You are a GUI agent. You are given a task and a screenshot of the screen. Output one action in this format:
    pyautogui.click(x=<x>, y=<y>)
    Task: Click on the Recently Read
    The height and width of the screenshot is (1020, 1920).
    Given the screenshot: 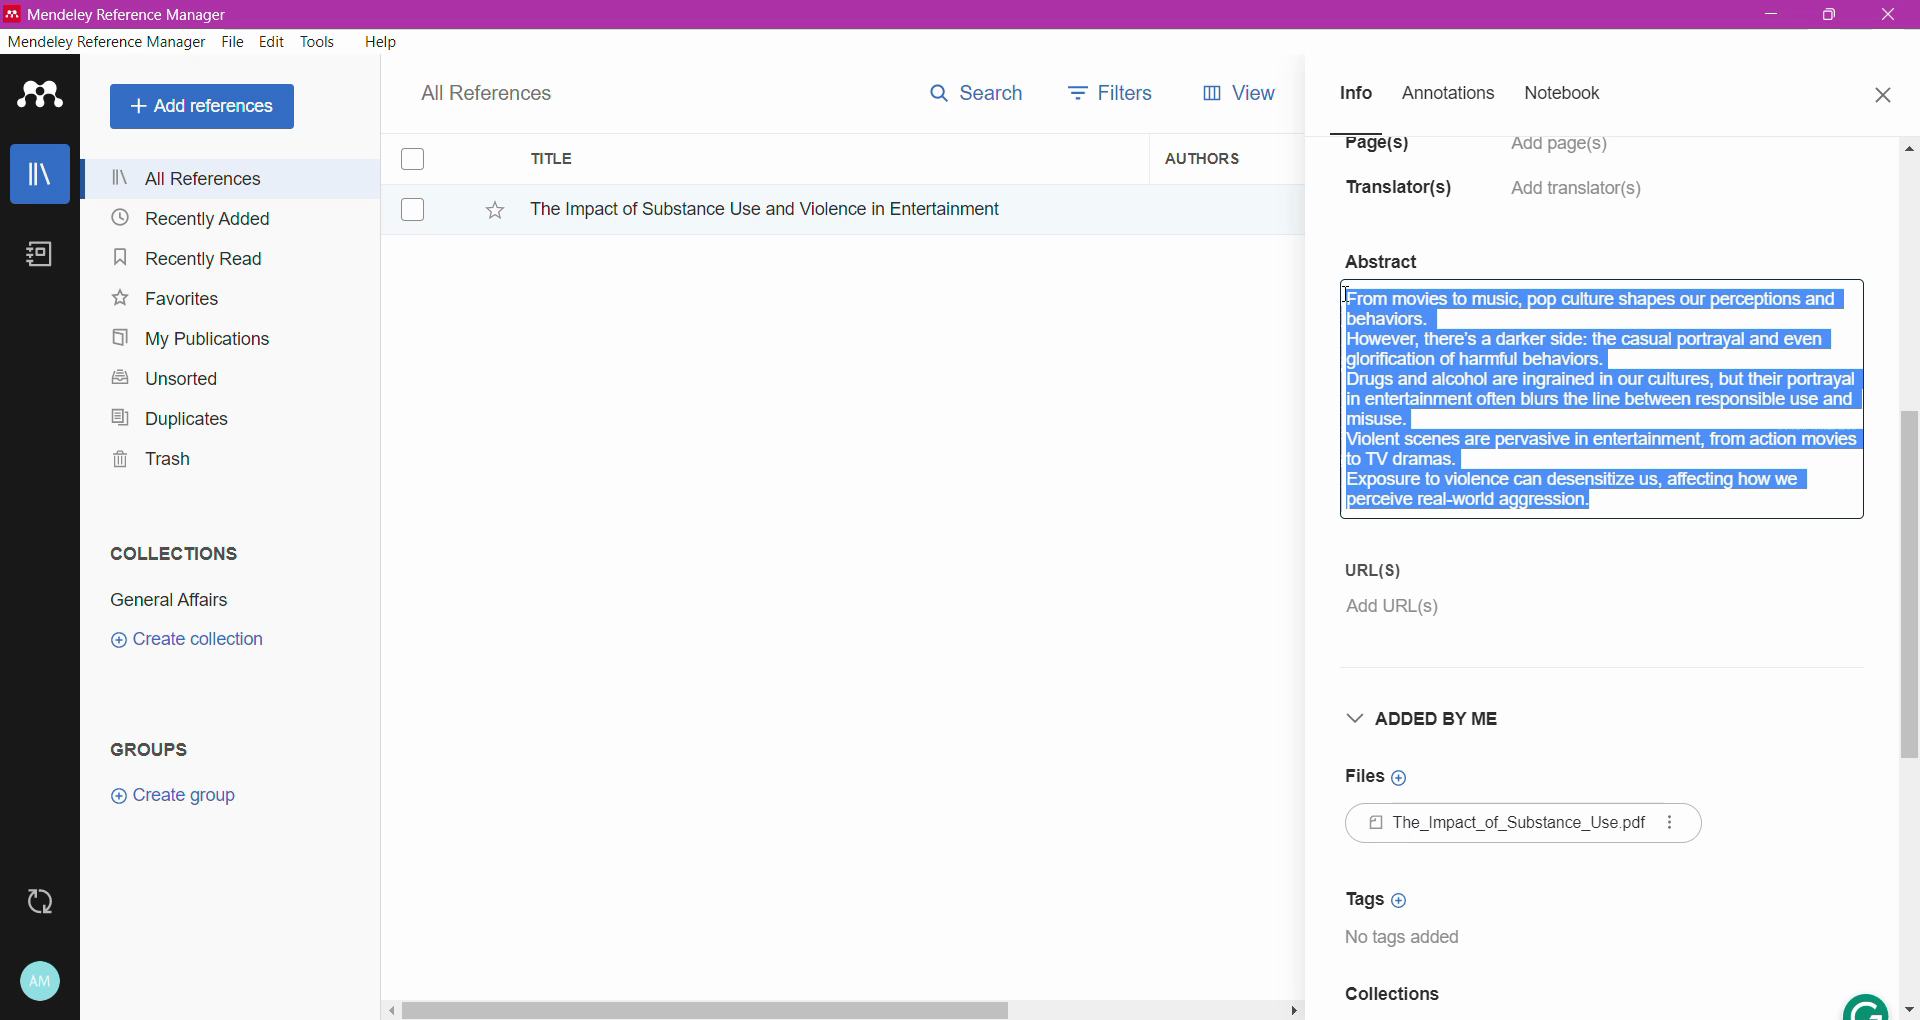 What is the action you would take?
    pyautogui.click(x=188, y=257)
    